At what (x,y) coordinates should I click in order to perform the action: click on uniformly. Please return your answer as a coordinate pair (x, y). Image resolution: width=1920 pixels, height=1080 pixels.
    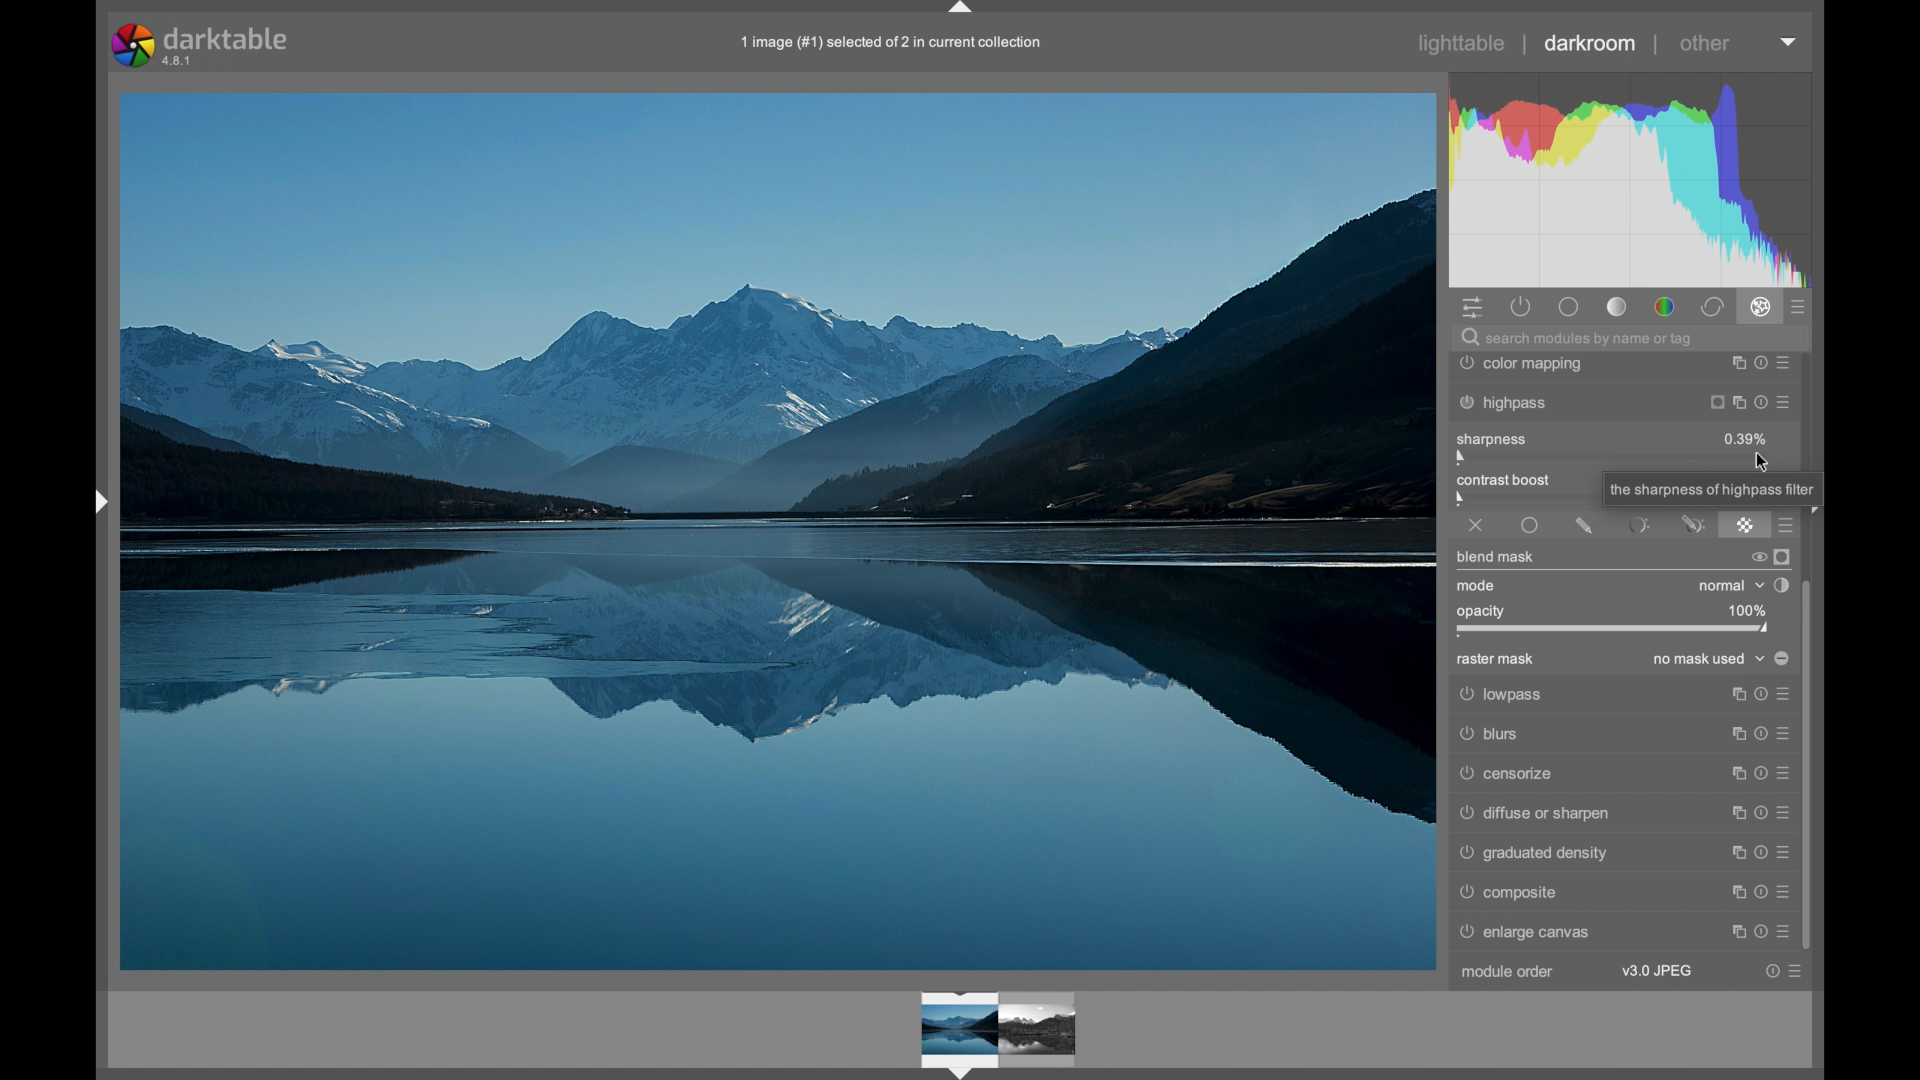
    Looking at the image, I should click on (1530, 525).